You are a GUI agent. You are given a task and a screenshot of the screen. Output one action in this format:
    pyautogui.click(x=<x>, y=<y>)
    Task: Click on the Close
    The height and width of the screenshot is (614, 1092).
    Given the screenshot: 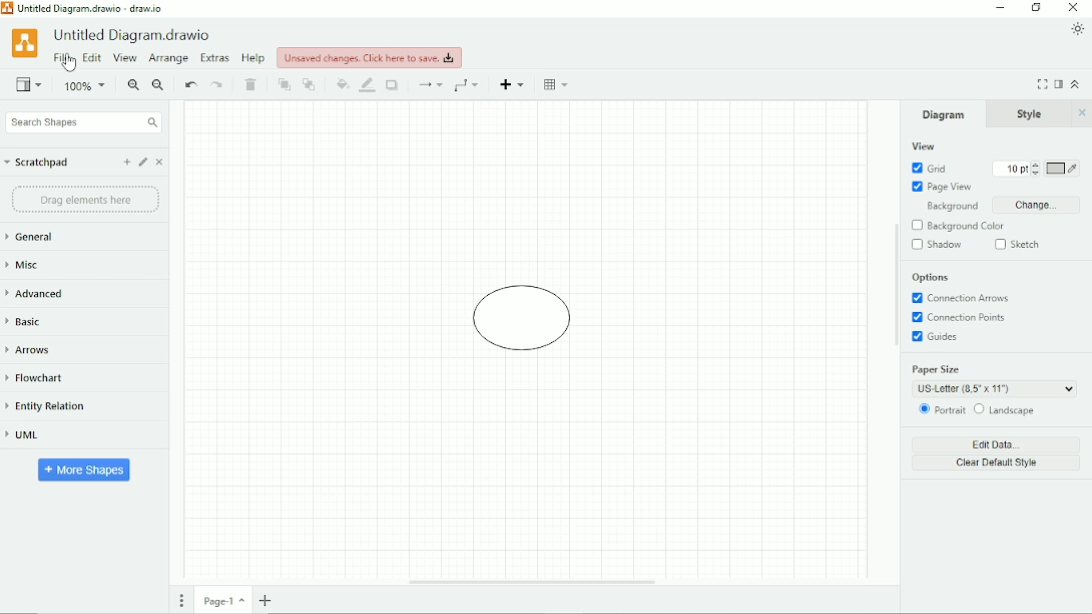 What is the action you would take?
    pyautogui.click(x=160, y=163)
    